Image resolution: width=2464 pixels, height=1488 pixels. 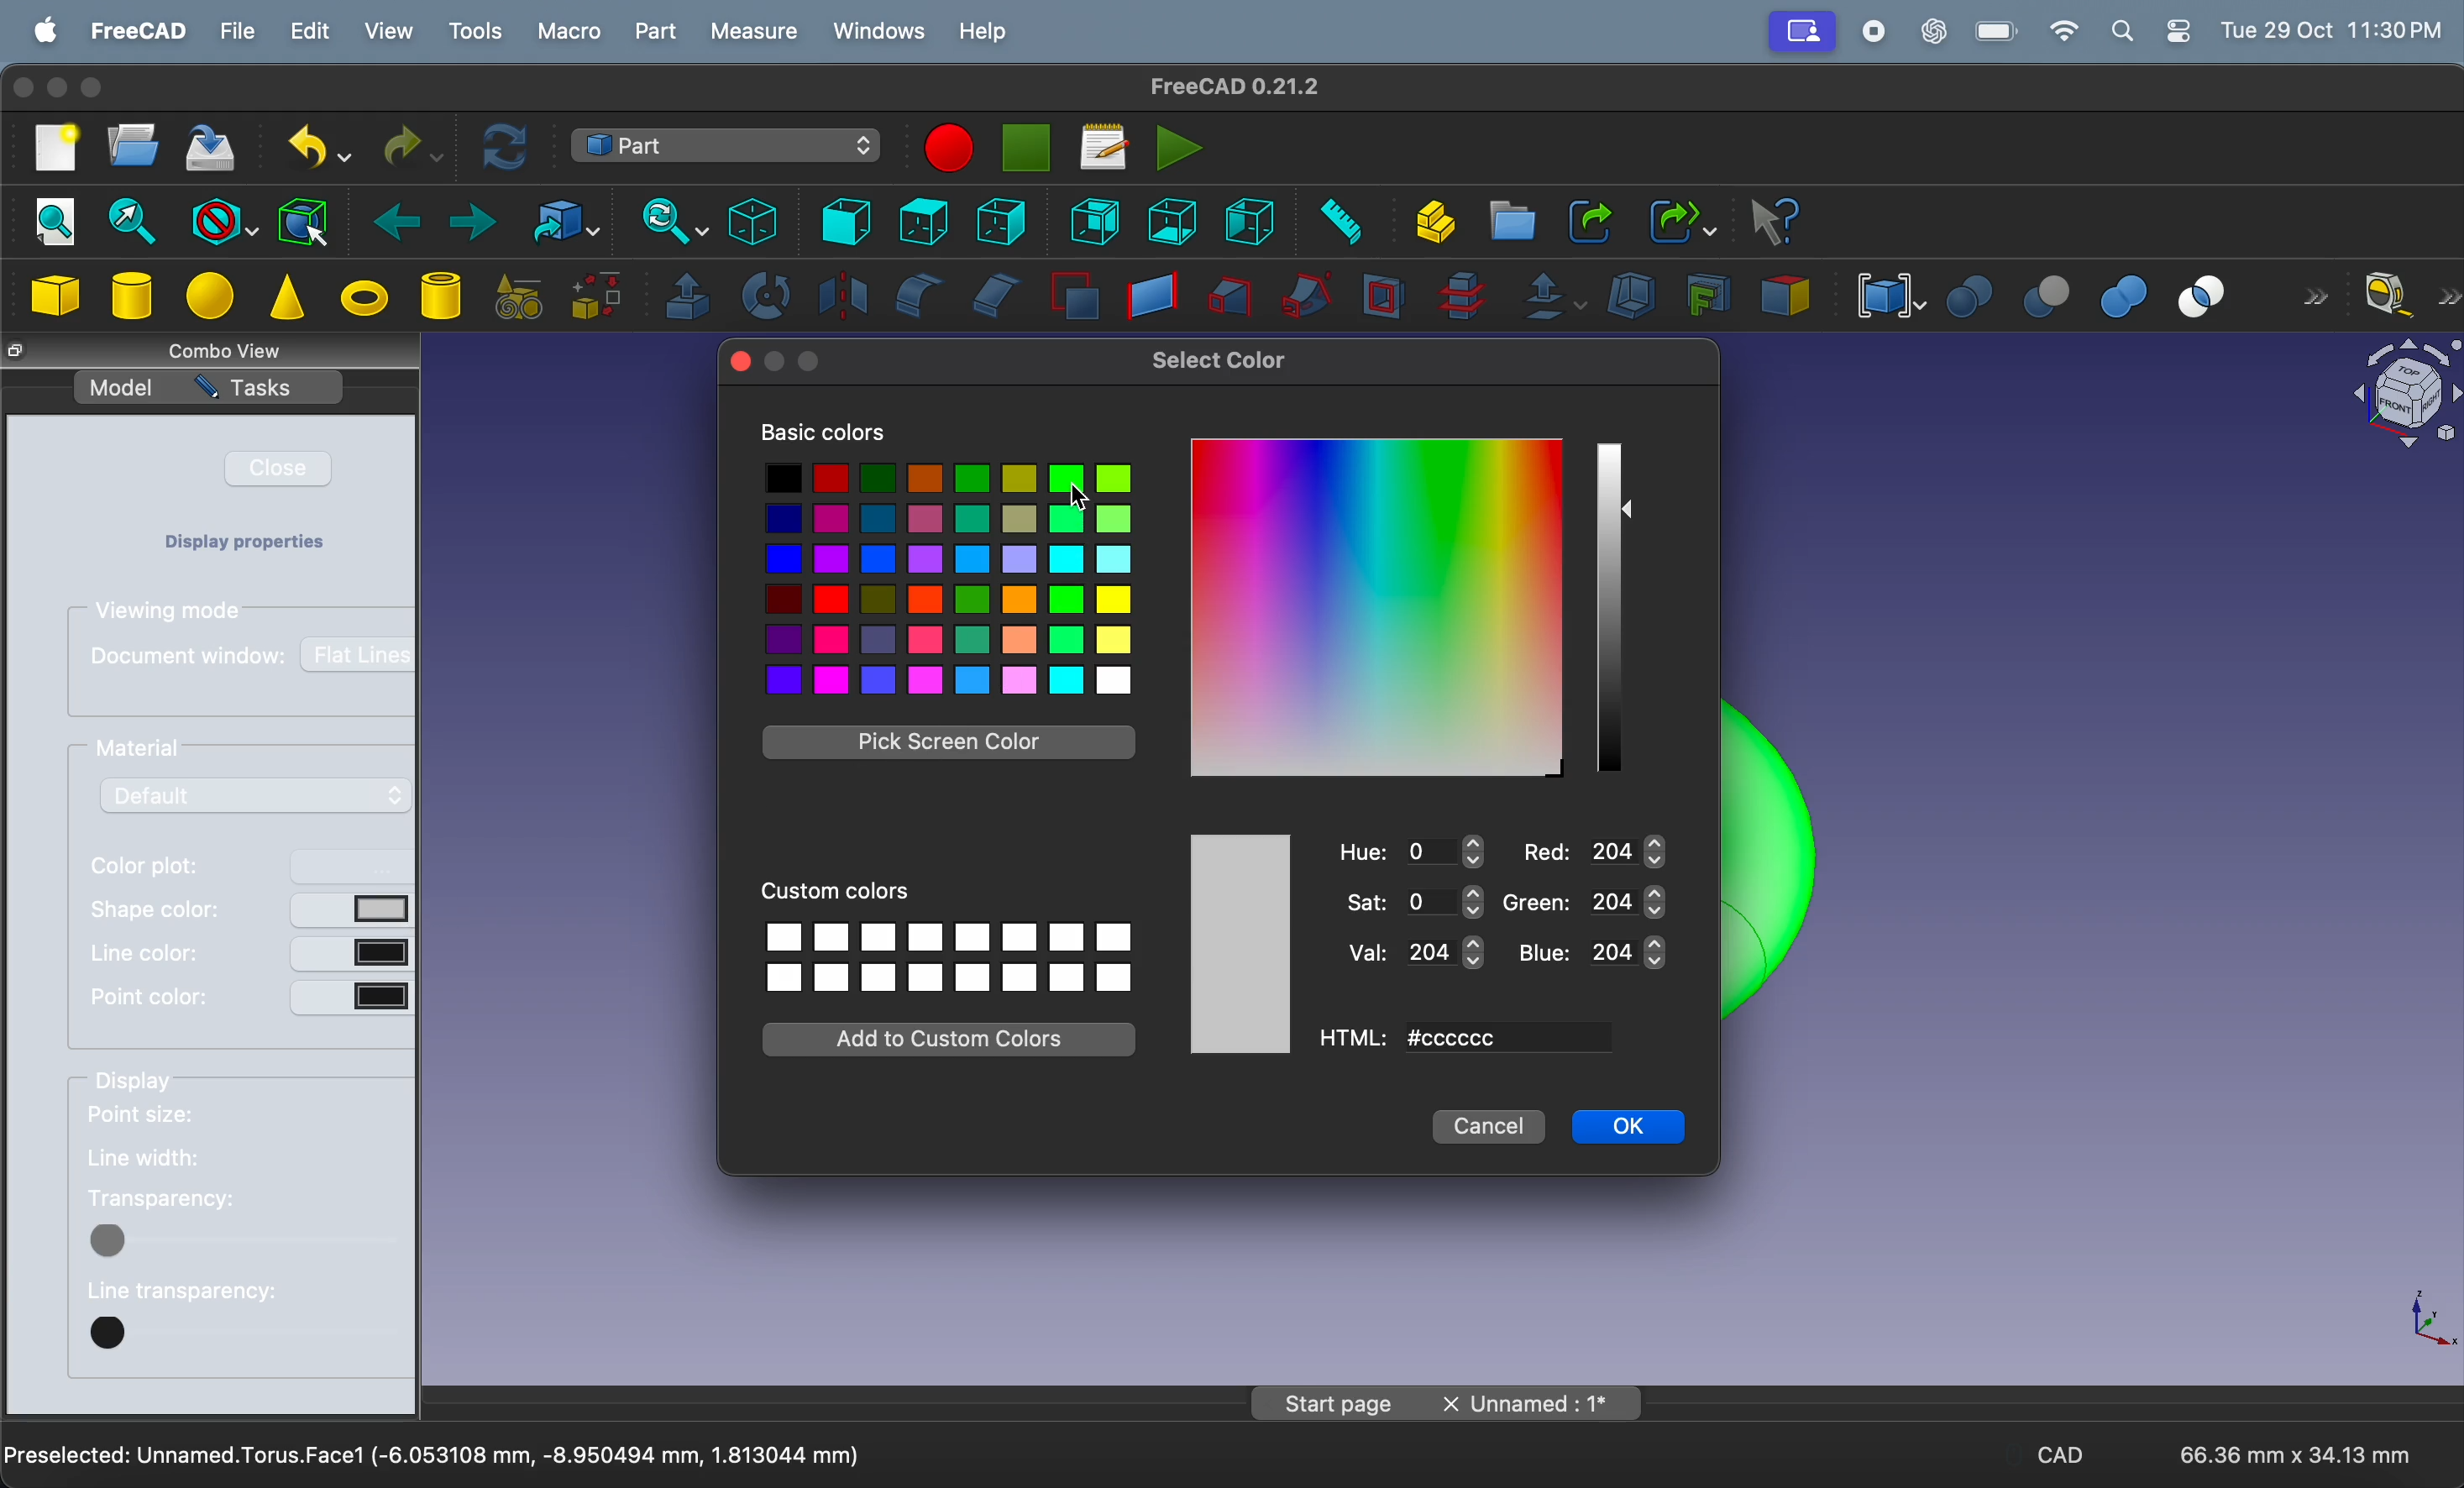 I want to click on union, so click(x=2120, y=293).